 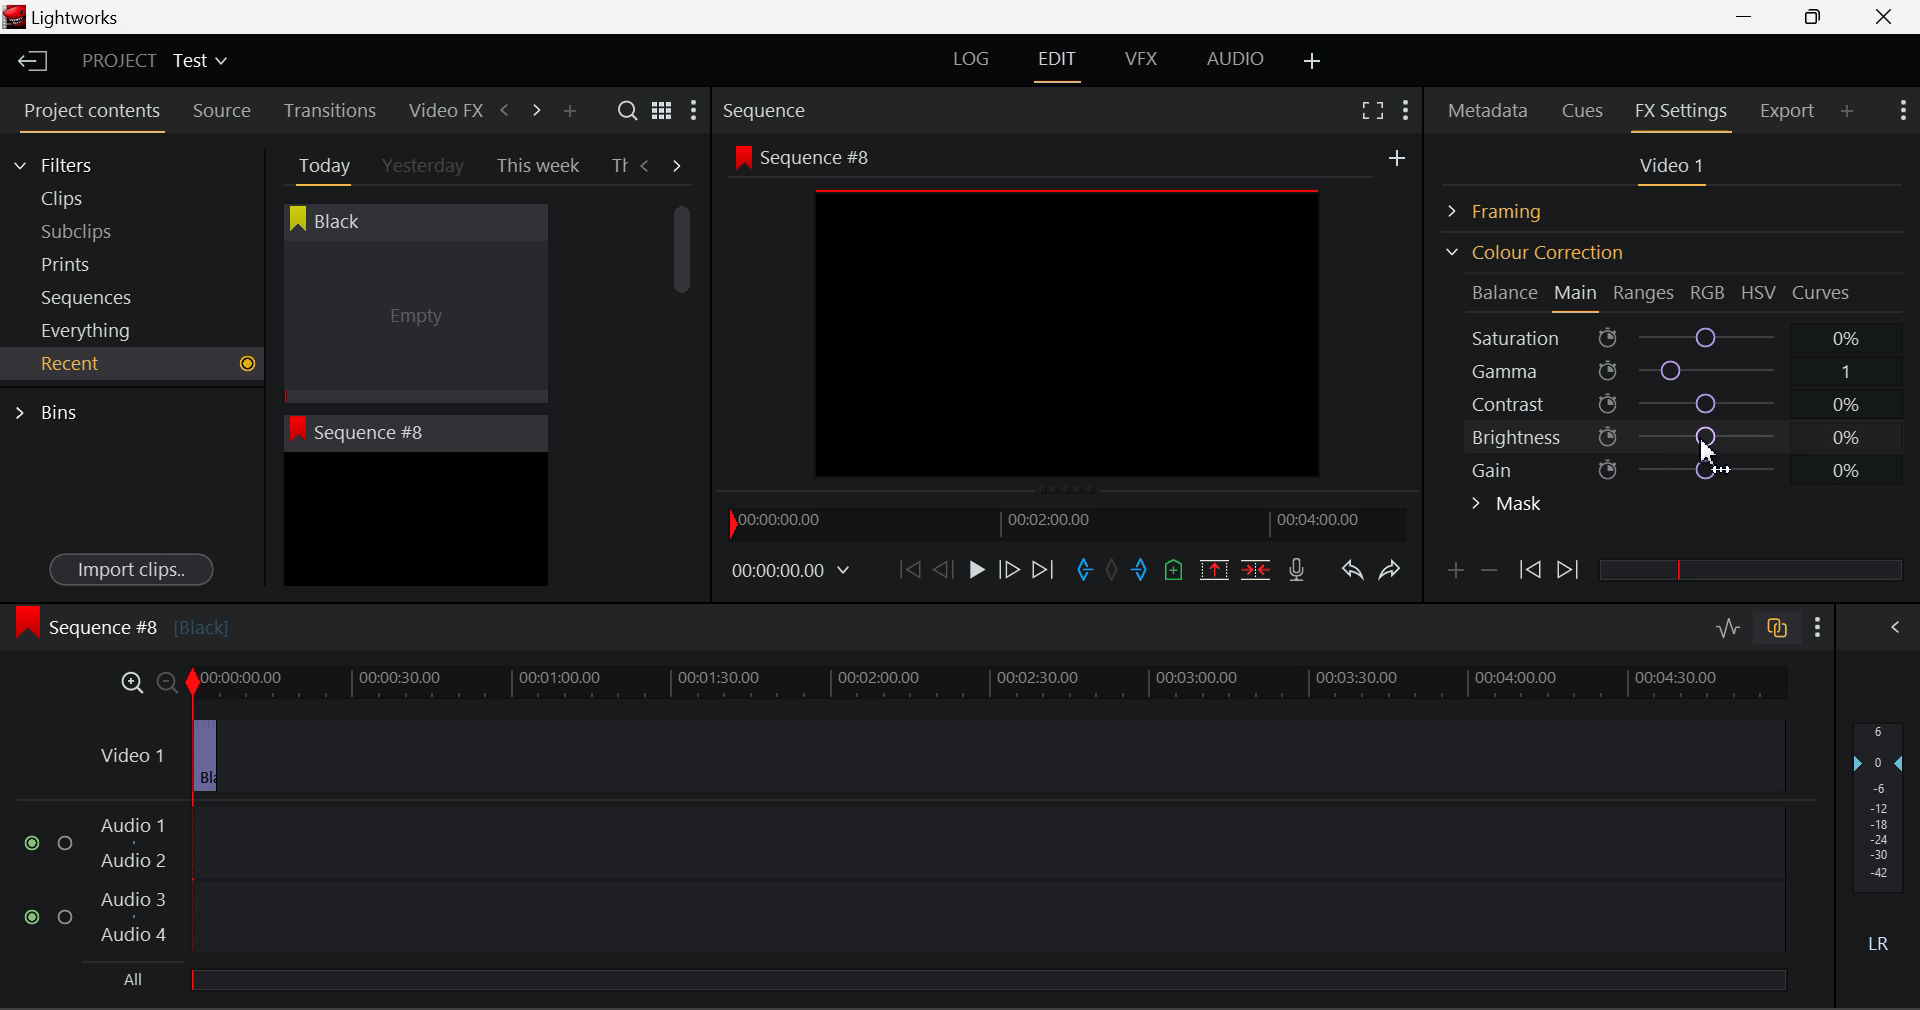 I want to click on slider, so click(x=1750, y=569).